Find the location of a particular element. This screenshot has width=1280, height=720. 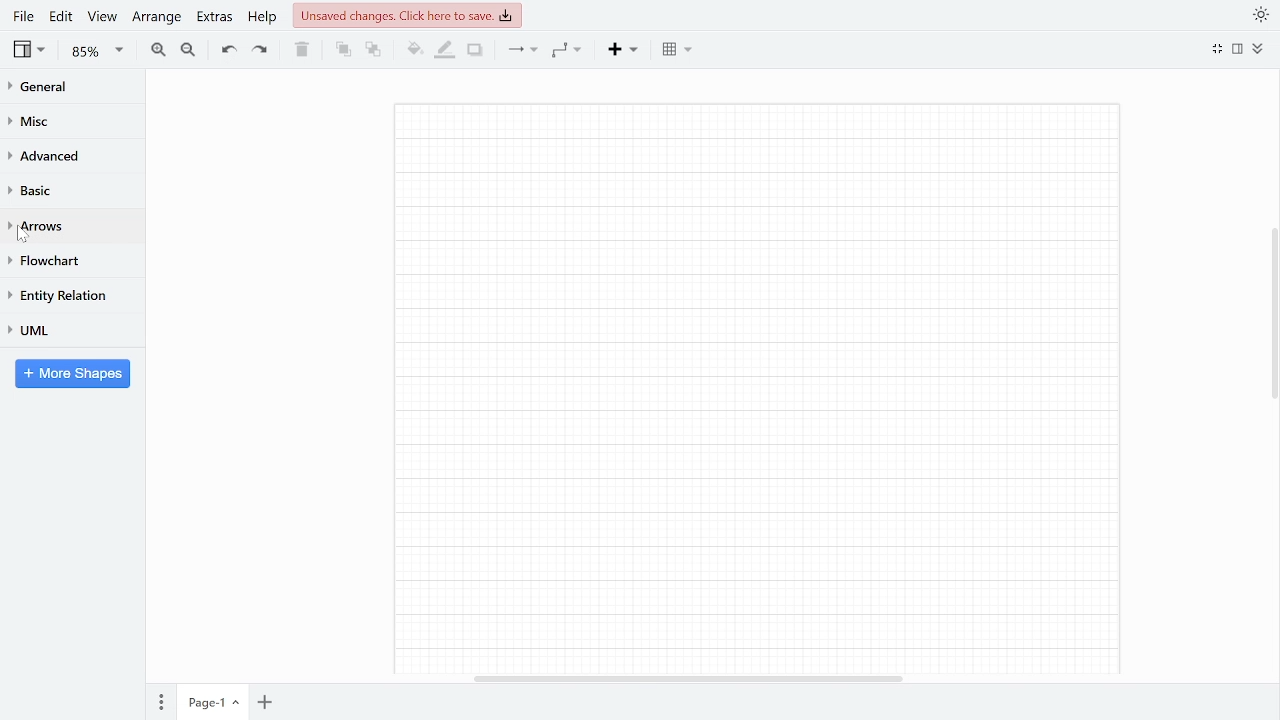

Format is located at coordinates (1238, 50).